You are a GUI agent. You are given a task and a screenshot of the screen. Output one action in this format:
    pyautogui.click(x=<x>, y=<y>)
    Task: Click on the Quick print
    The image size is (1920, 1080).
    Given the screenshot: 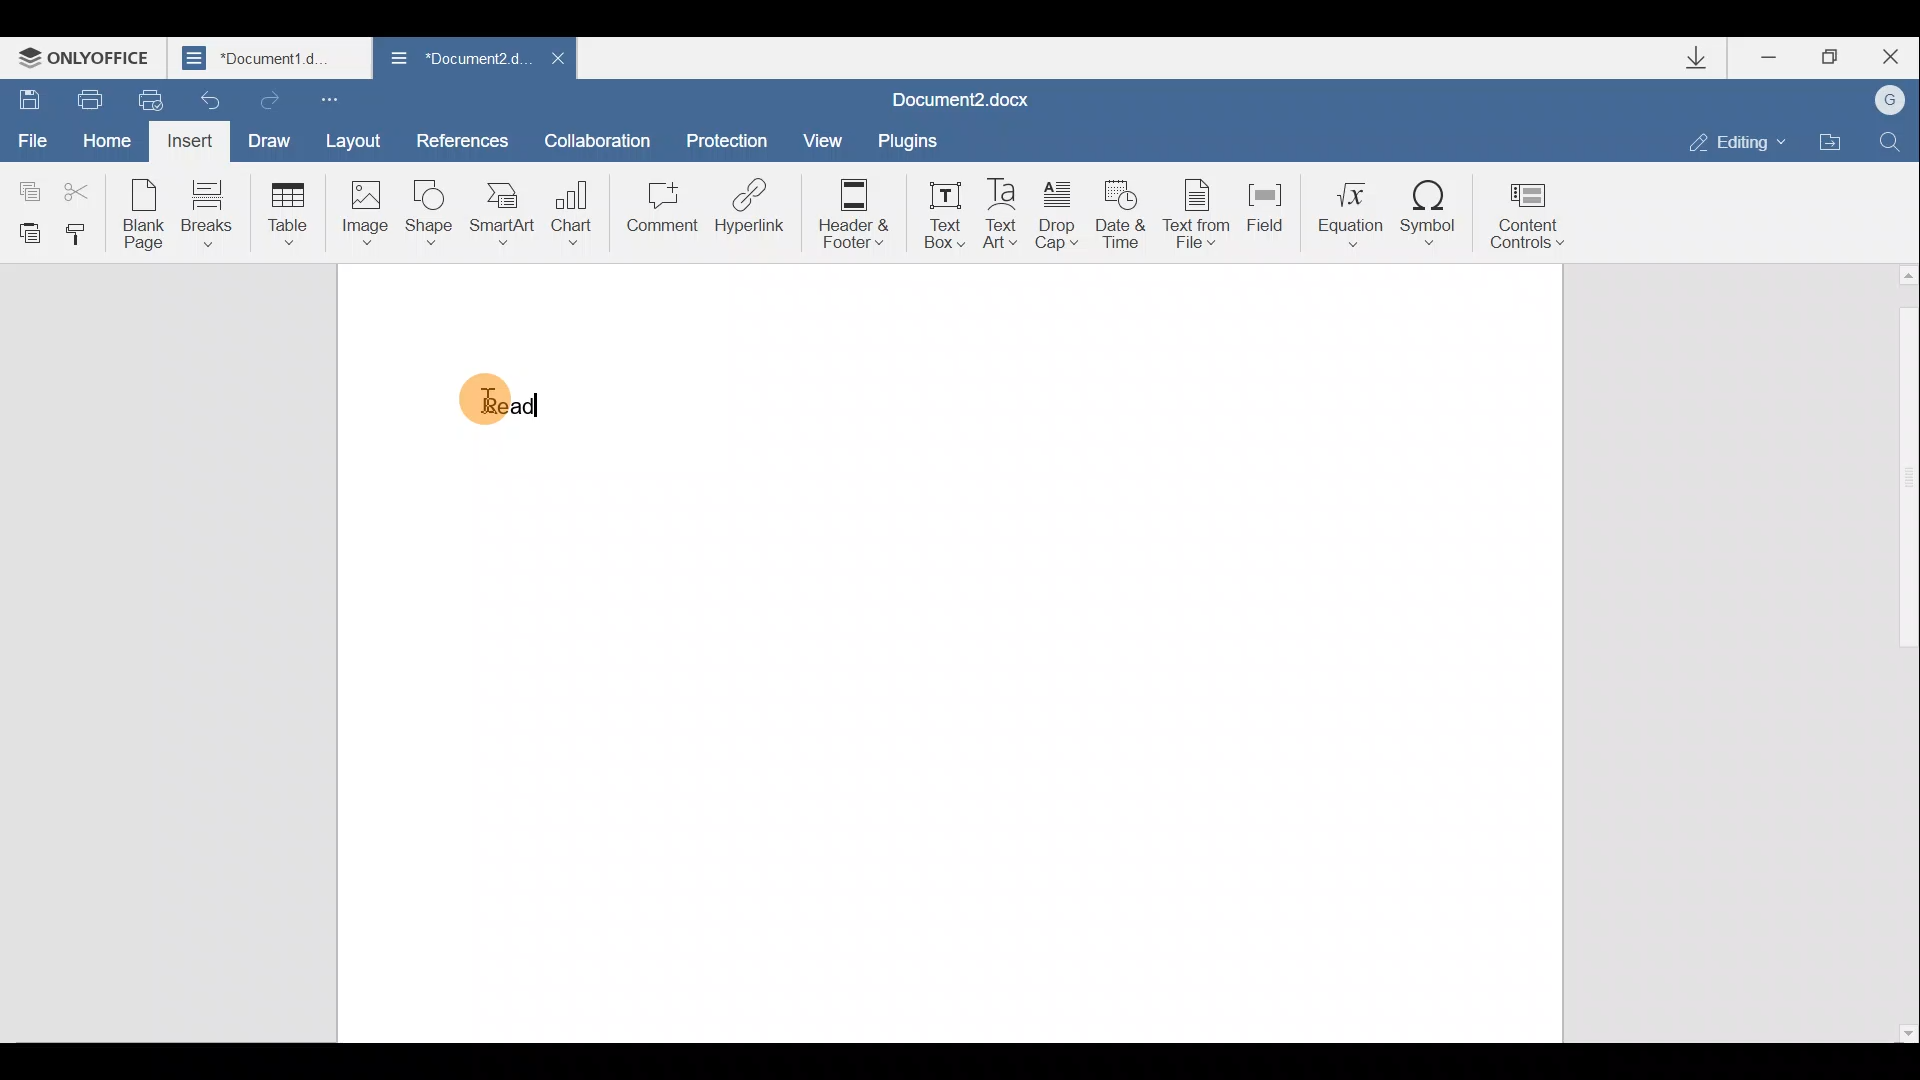 What is the action you would take?
    pyautogui.click(x=143, y=98)
    